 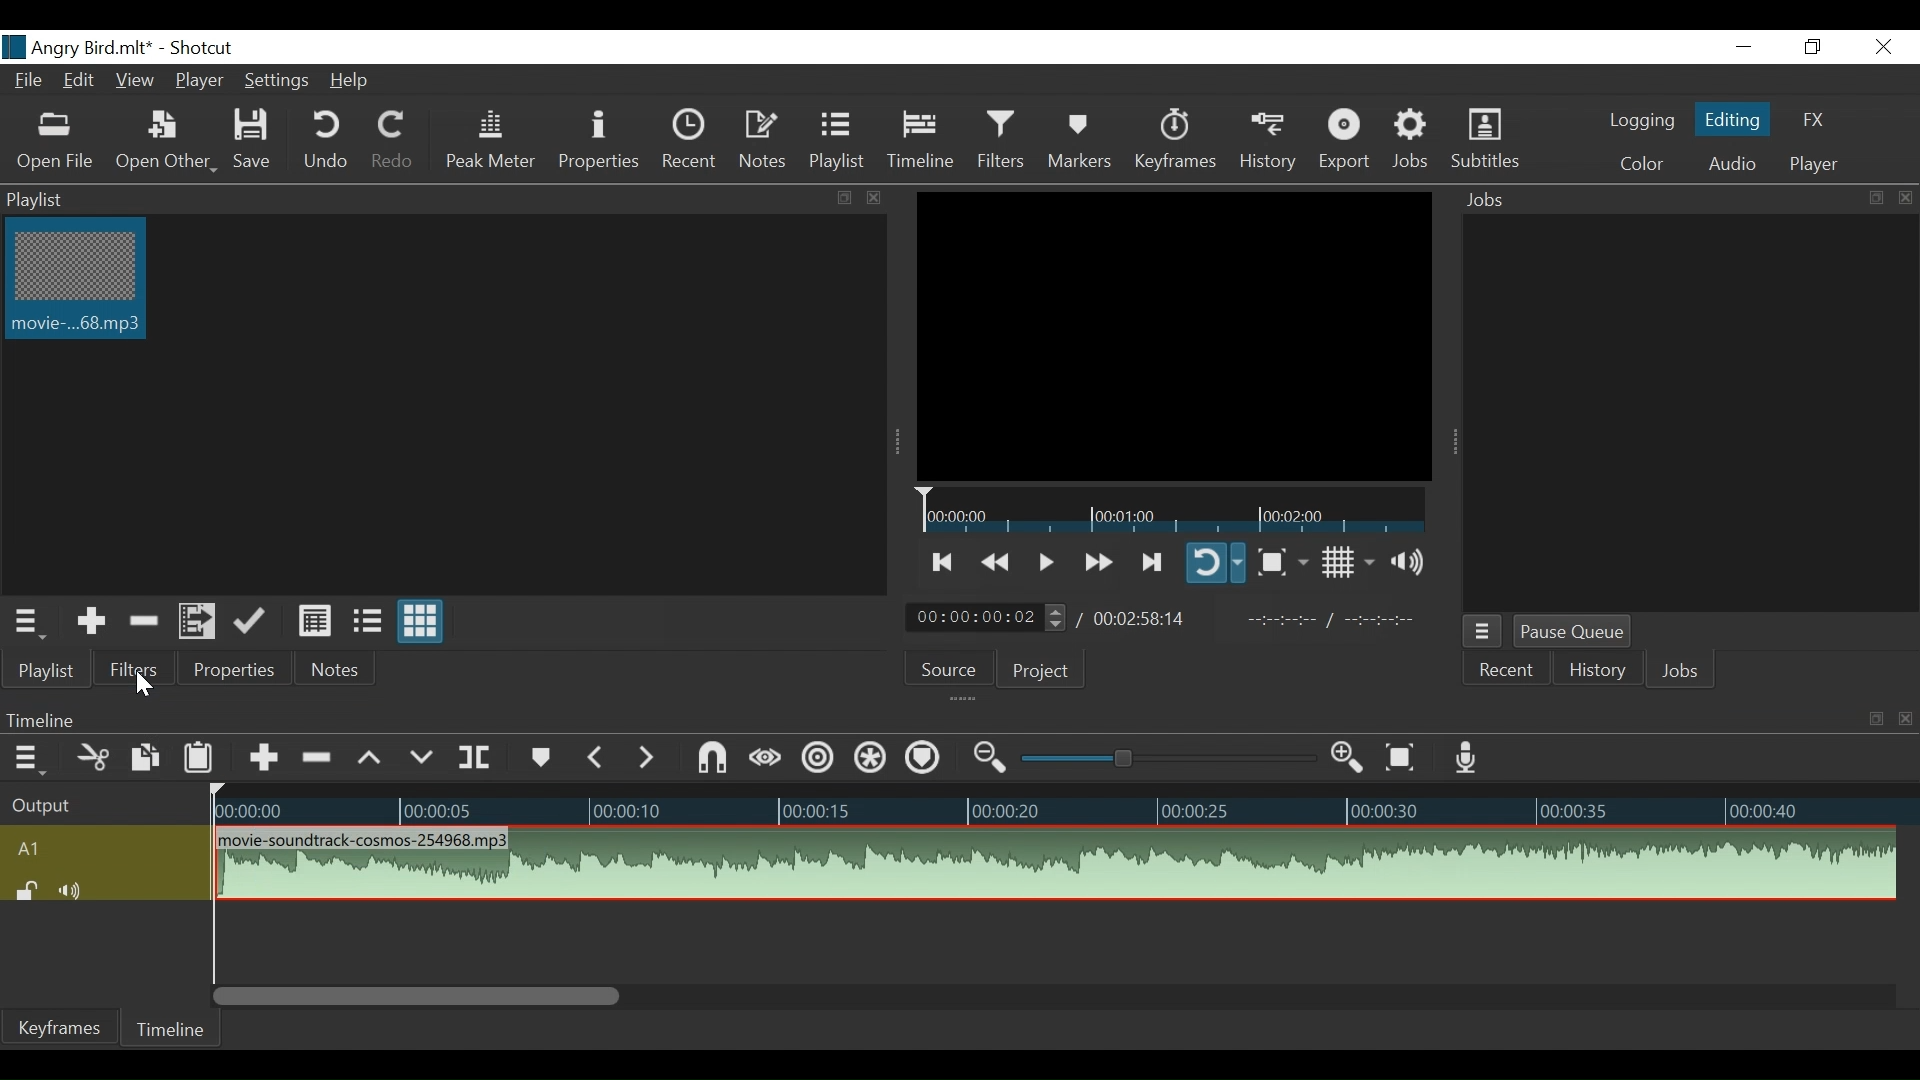 What do you see at coordinates (365, 623) in the screenshot?
I see `View as files` at bounding box center [365, 623].